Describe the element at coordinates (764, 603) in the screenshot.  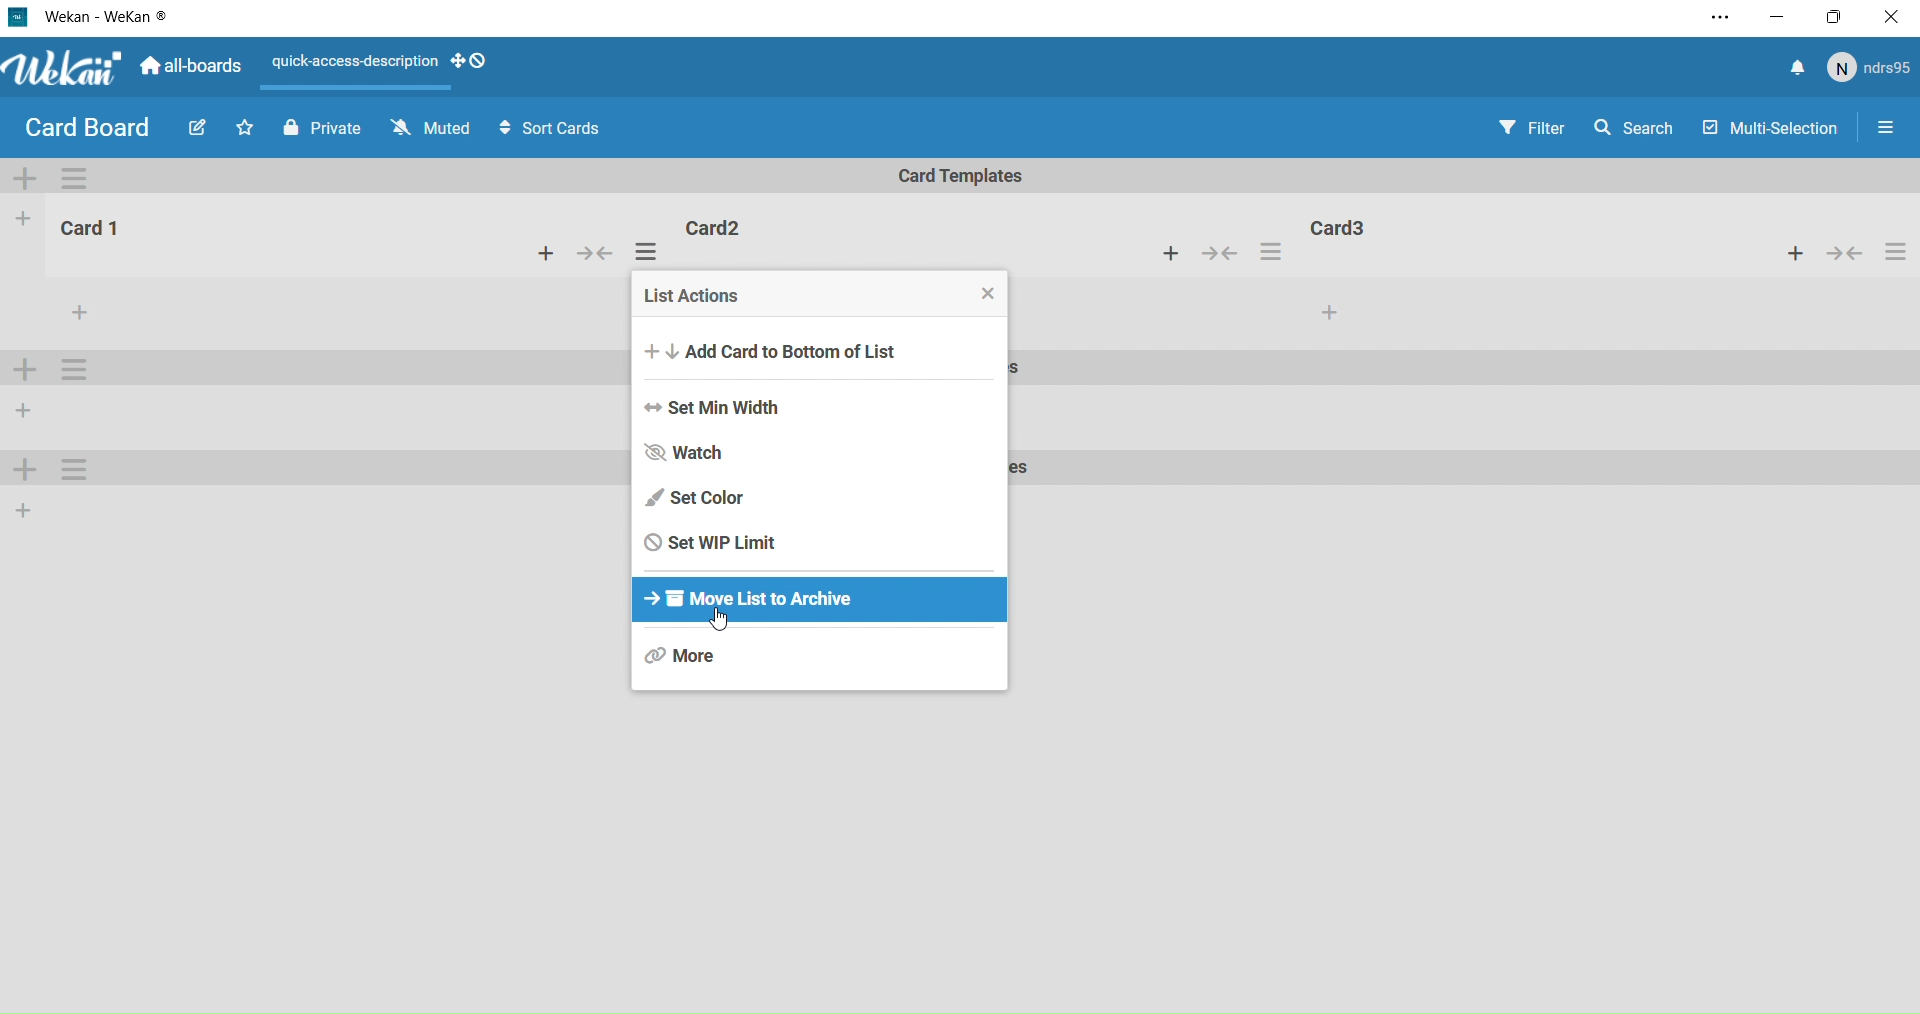
I see `Move list to archive` at that location.